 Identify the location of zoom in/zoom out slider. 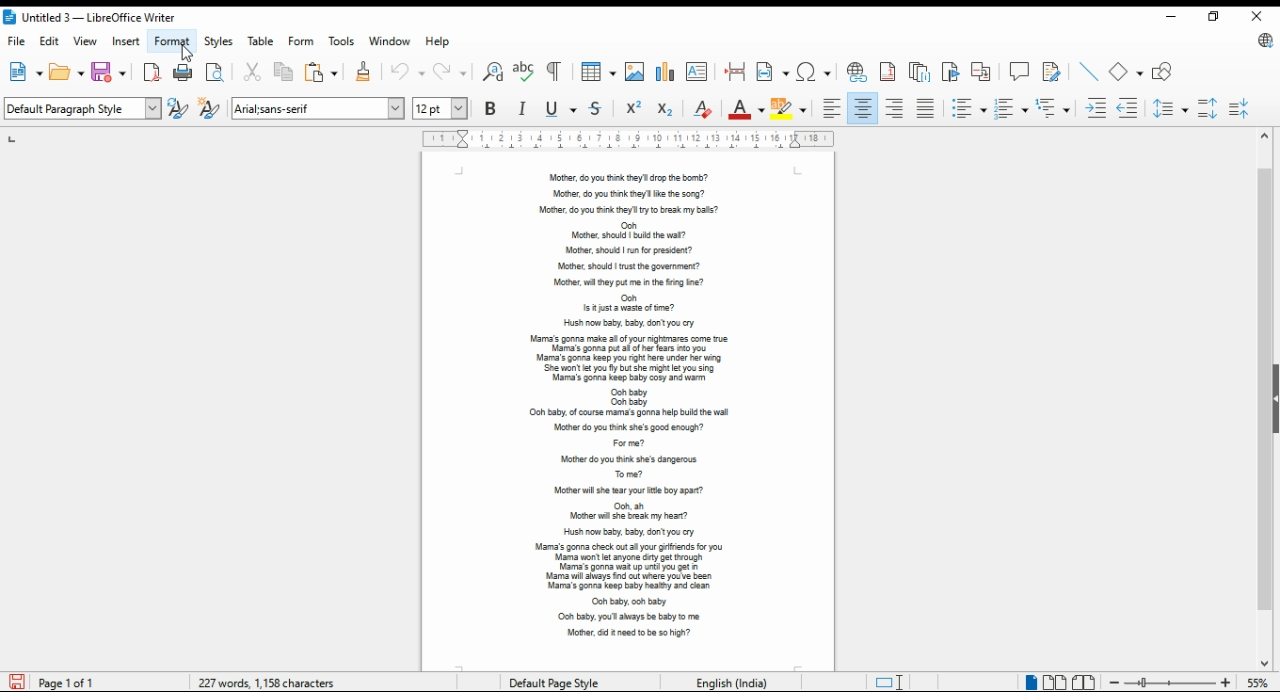
(1170, 683).